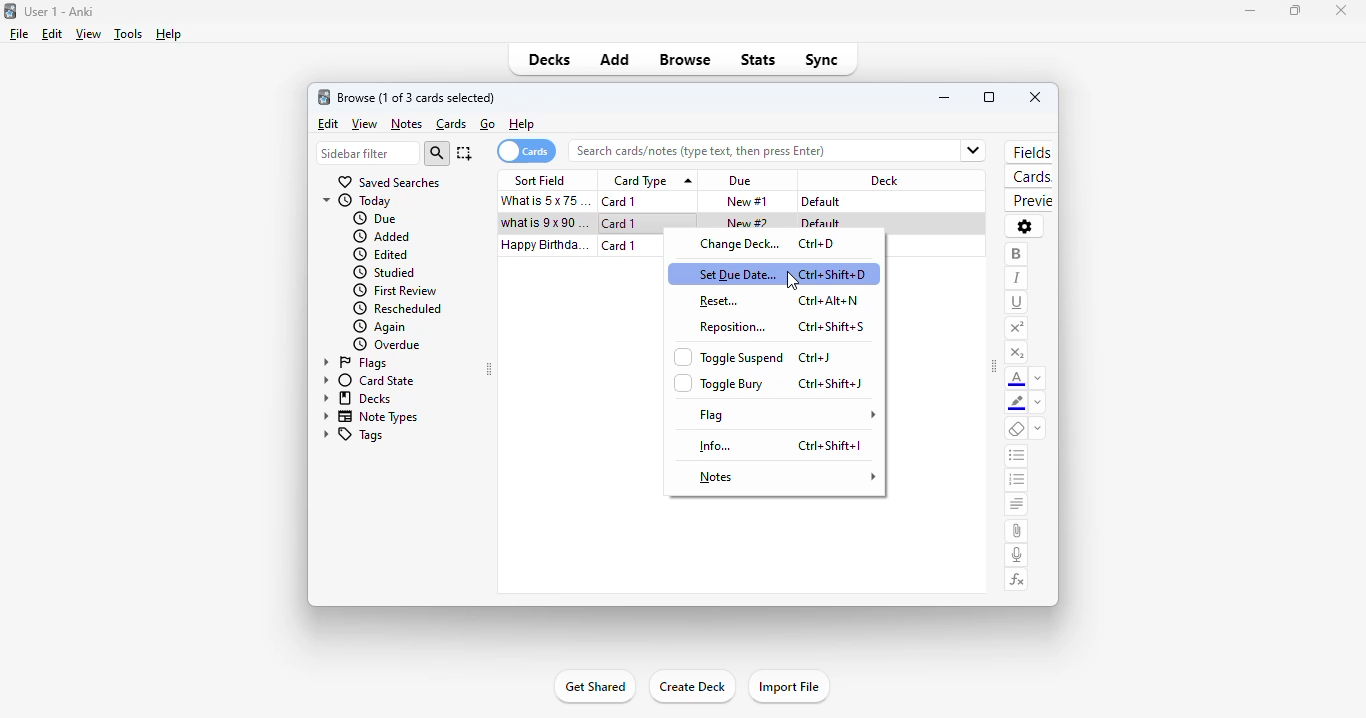  Describe the element at coordinates (1017, 328) in the screenshot. I see `superscript` at that location.